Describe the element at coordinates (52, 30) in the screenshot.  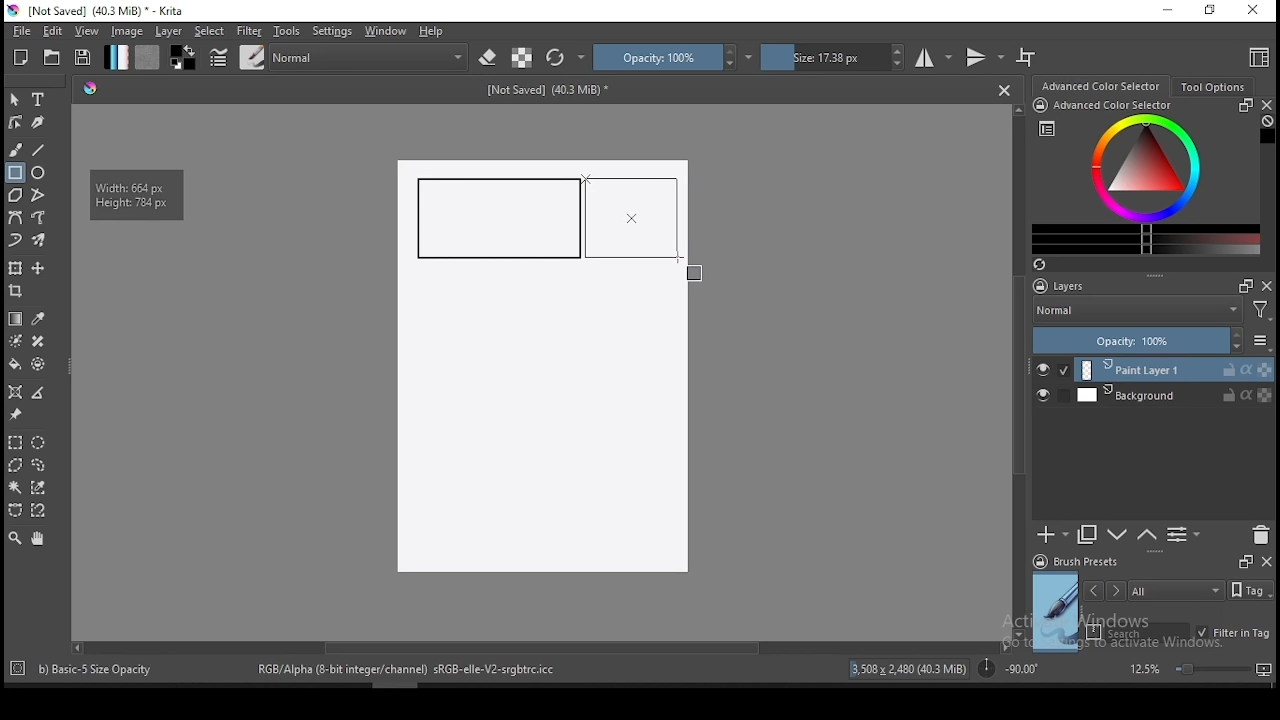
I see `edit` at that location.